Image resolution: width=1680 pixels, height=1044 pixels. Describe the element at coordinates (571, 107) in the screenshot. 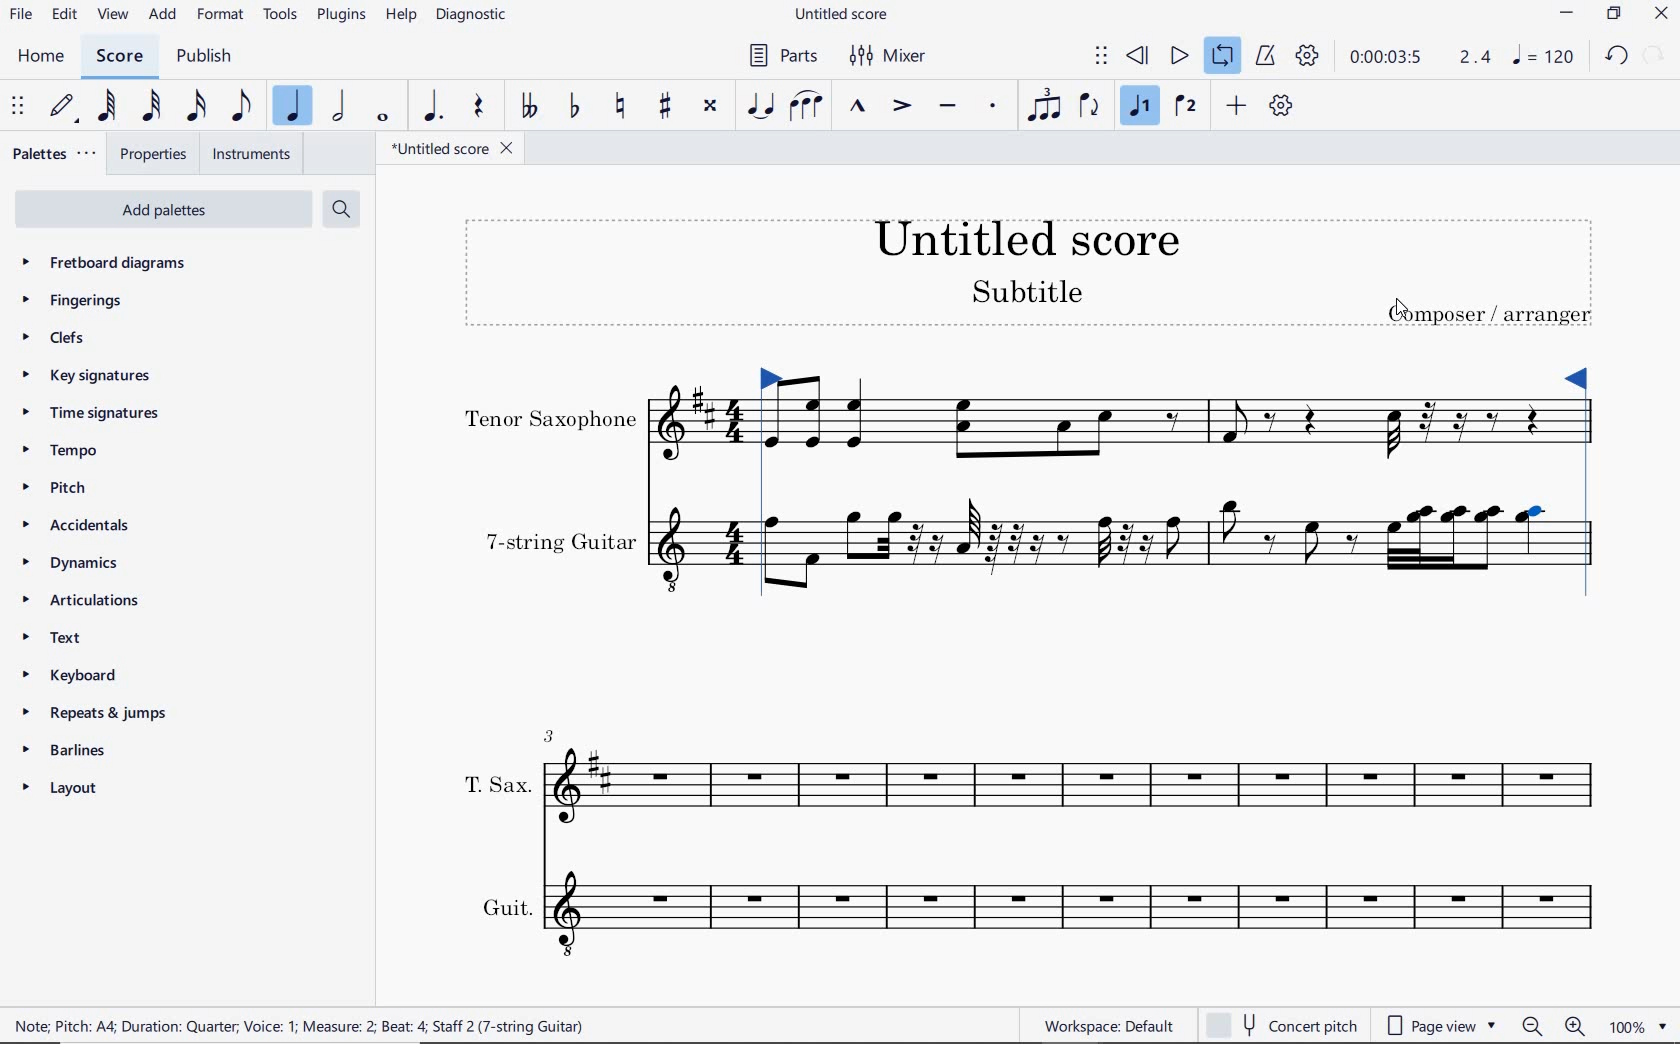

I see `TOGGLE FLAT` at that location.